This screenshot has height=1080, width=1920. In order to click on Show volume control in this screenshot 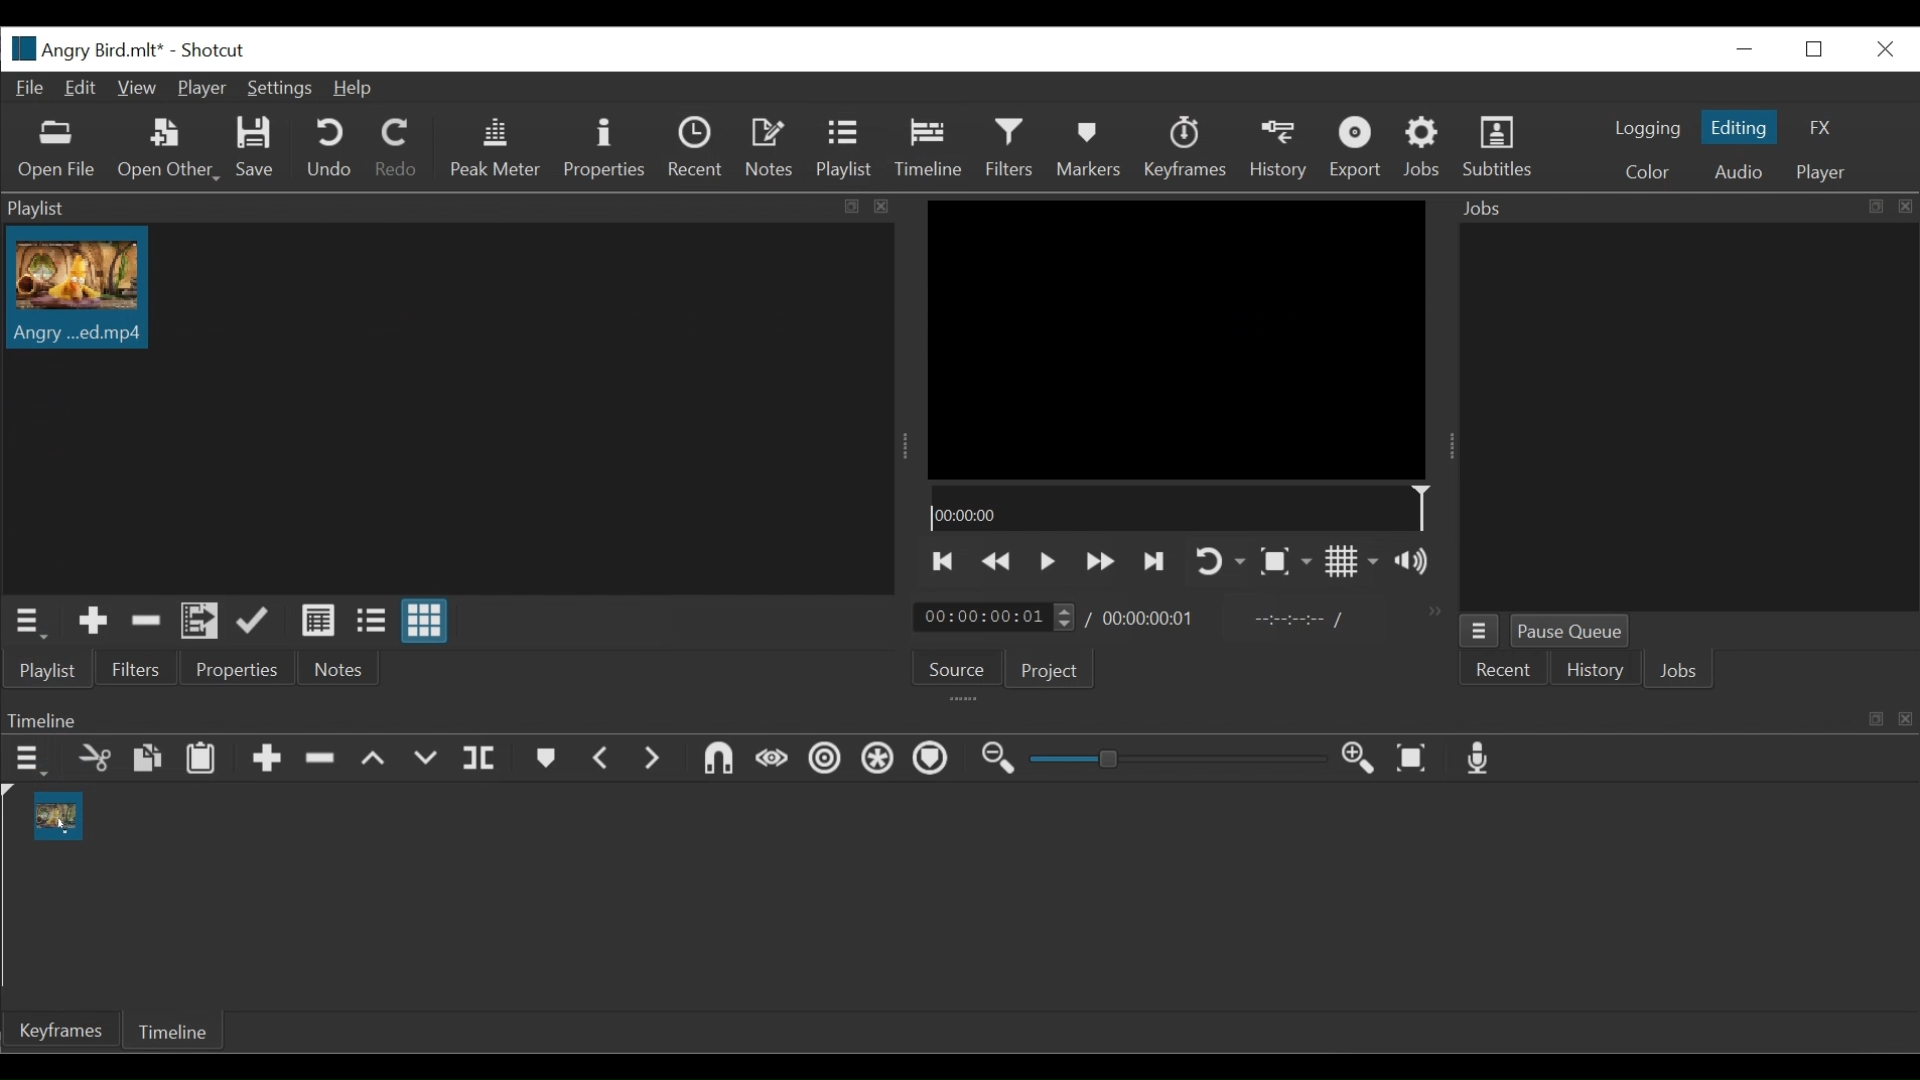, I will do `click(1412, 562)`.